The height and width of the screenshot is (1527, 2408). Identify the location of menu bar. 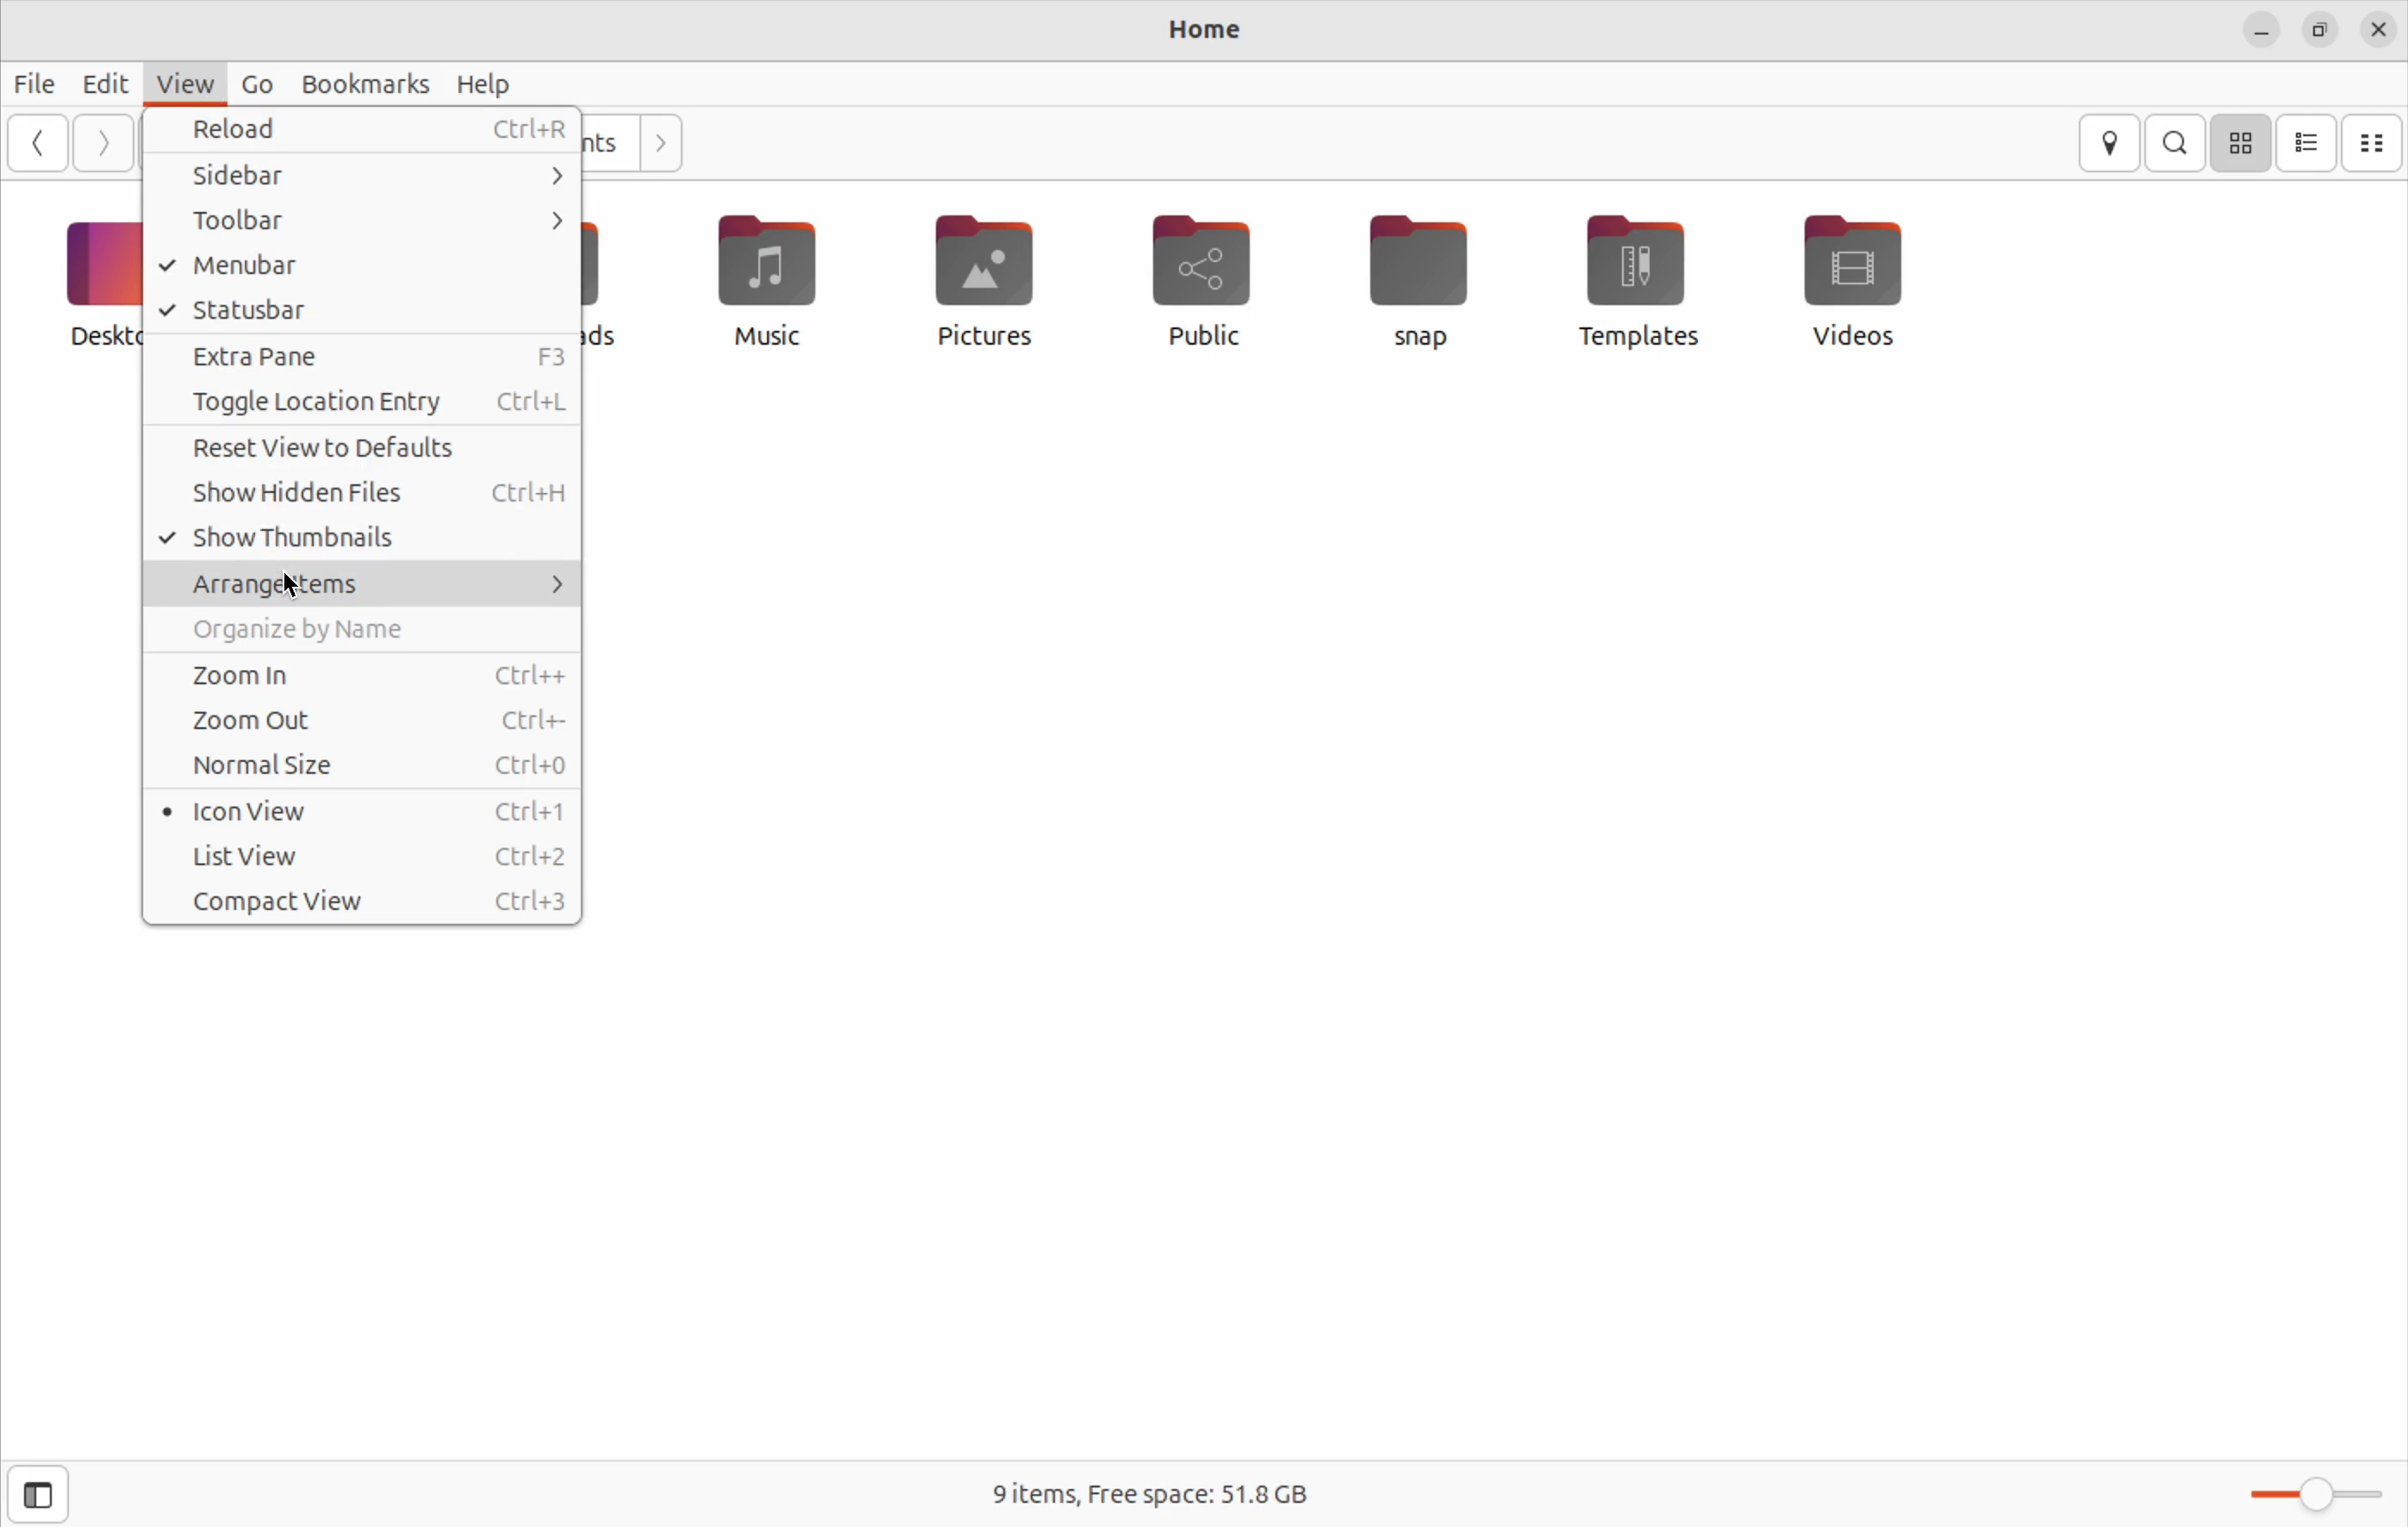
(366, 267).